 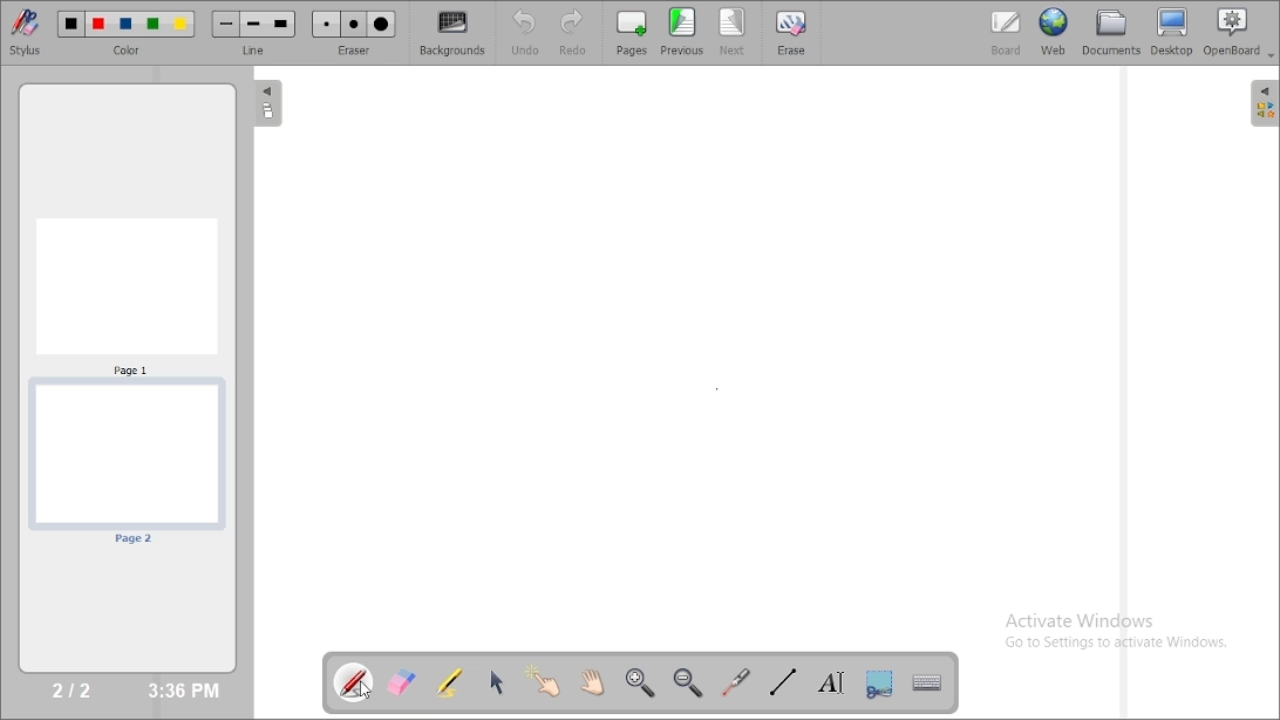 I want to click on erase annotation, so click(x=403, y=682).